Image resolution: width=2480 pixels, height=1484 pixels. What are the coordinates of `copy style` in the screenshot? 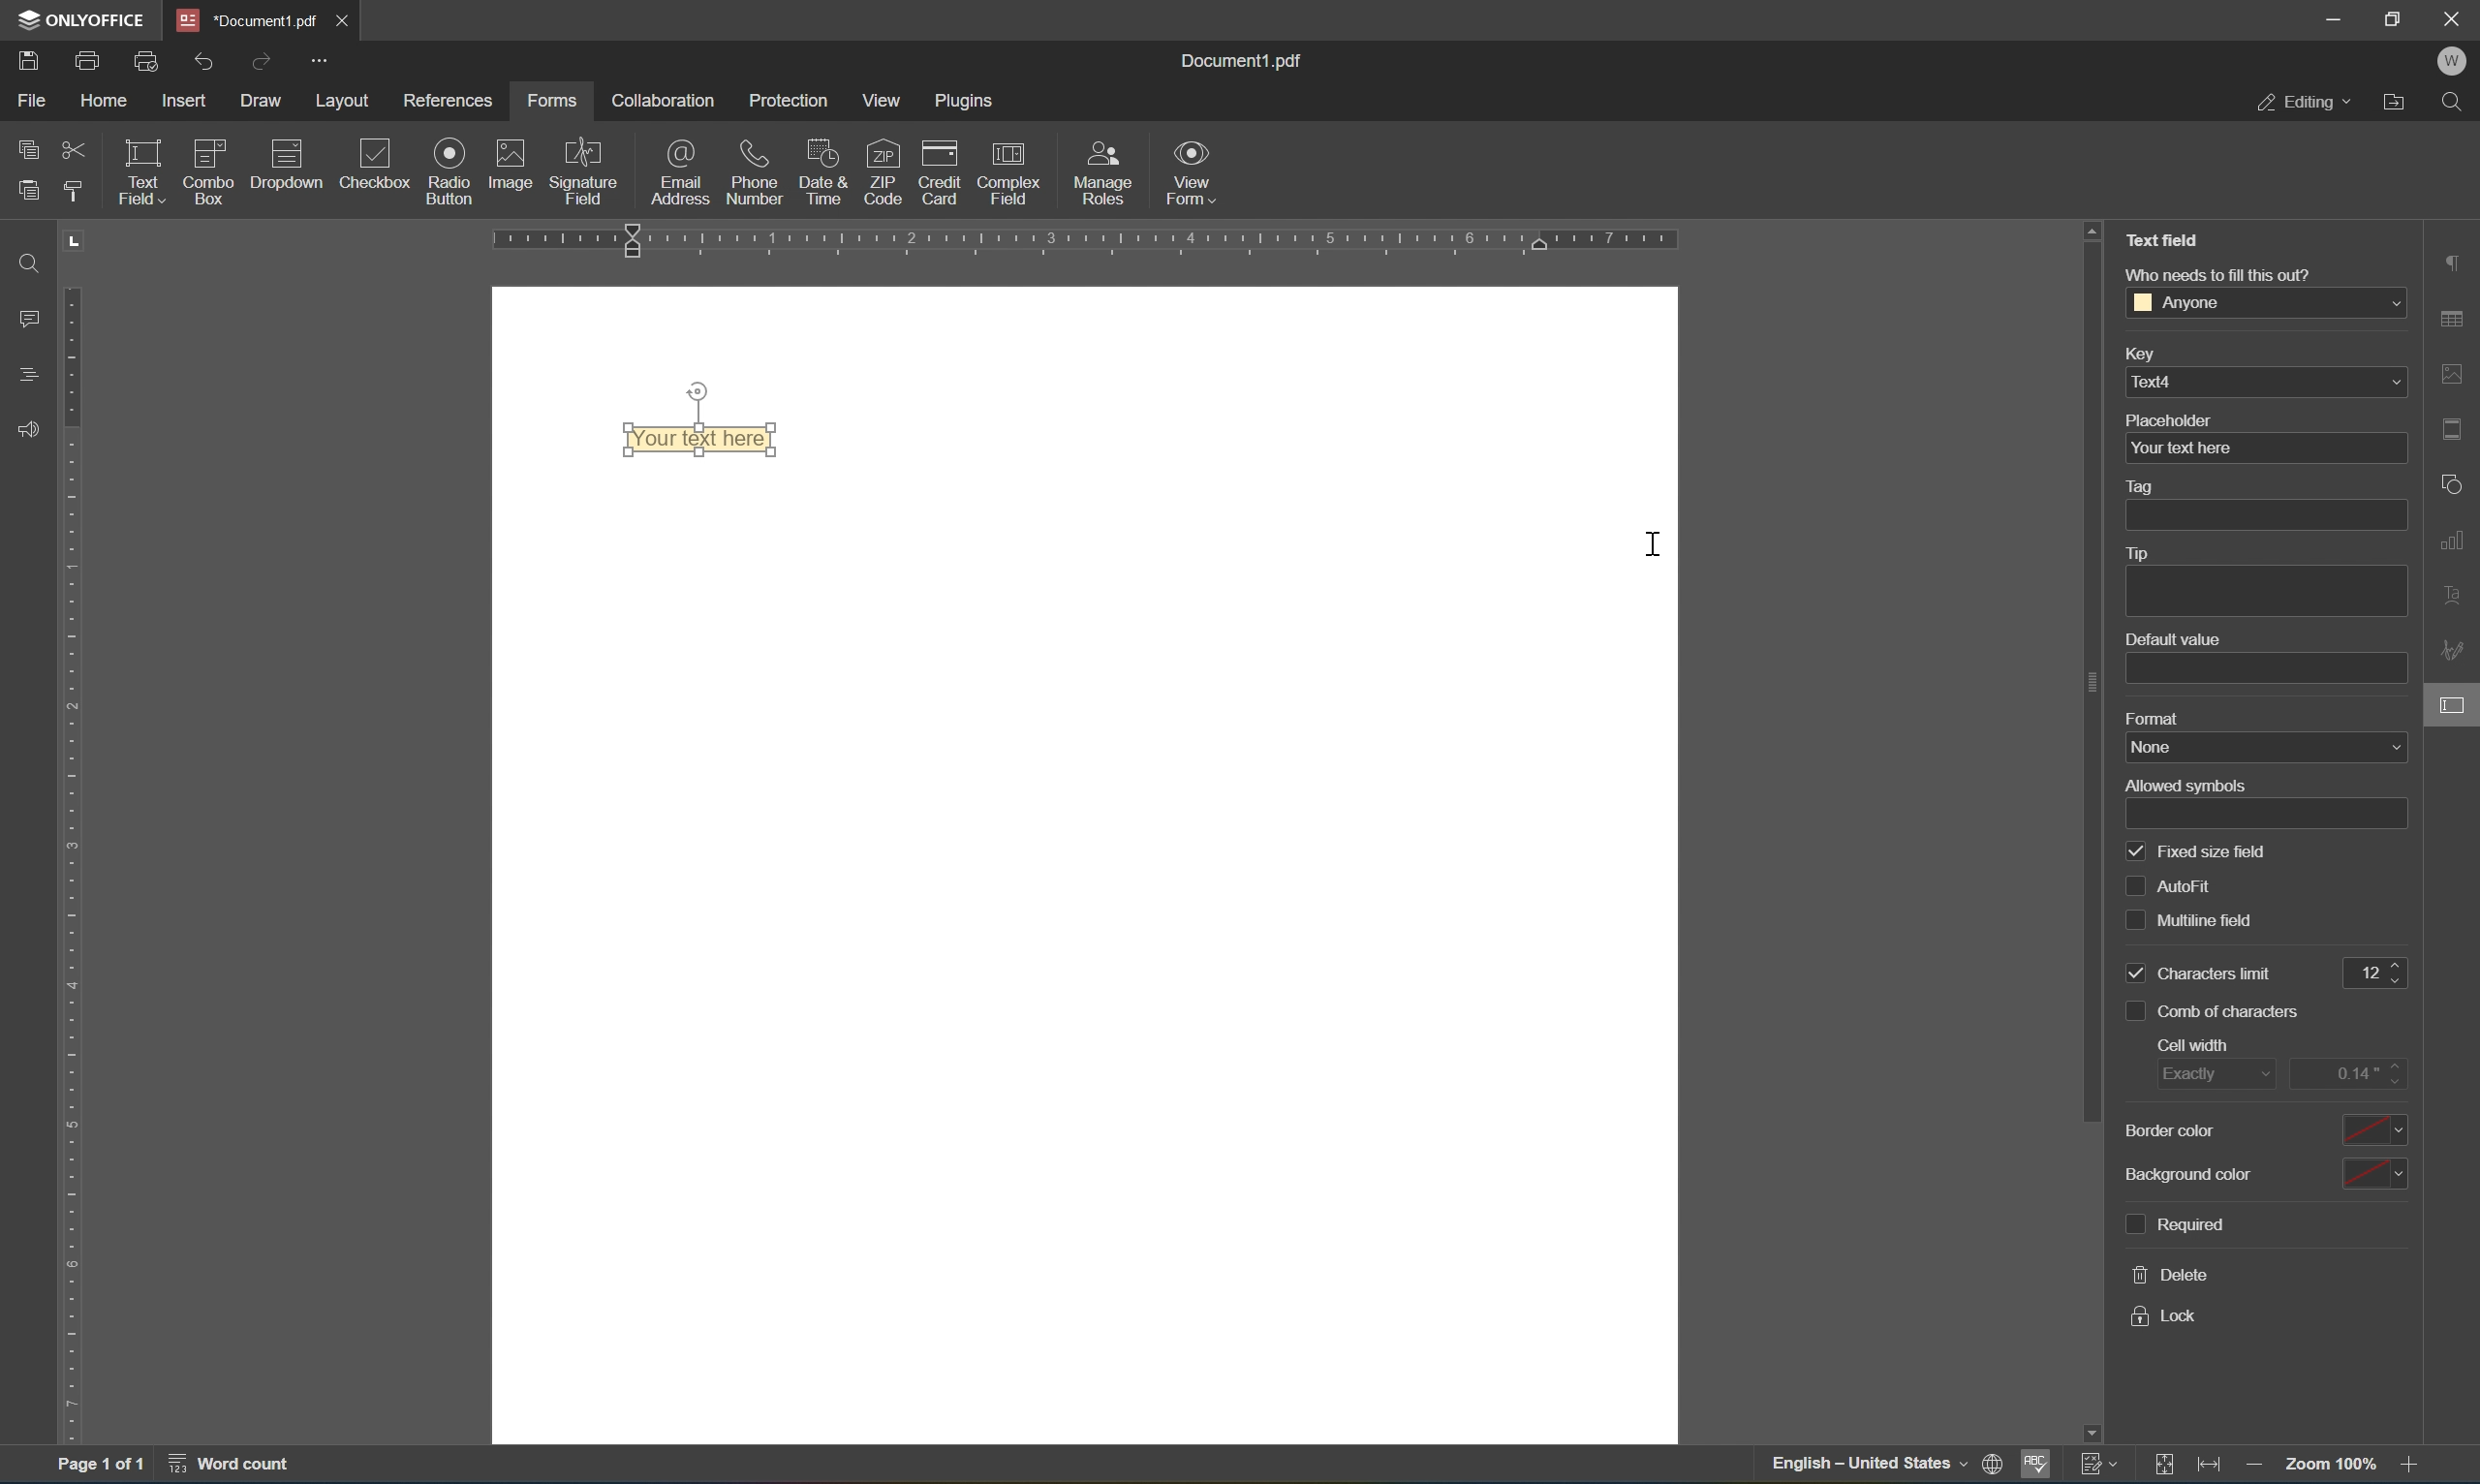 It's located at (73, 191).